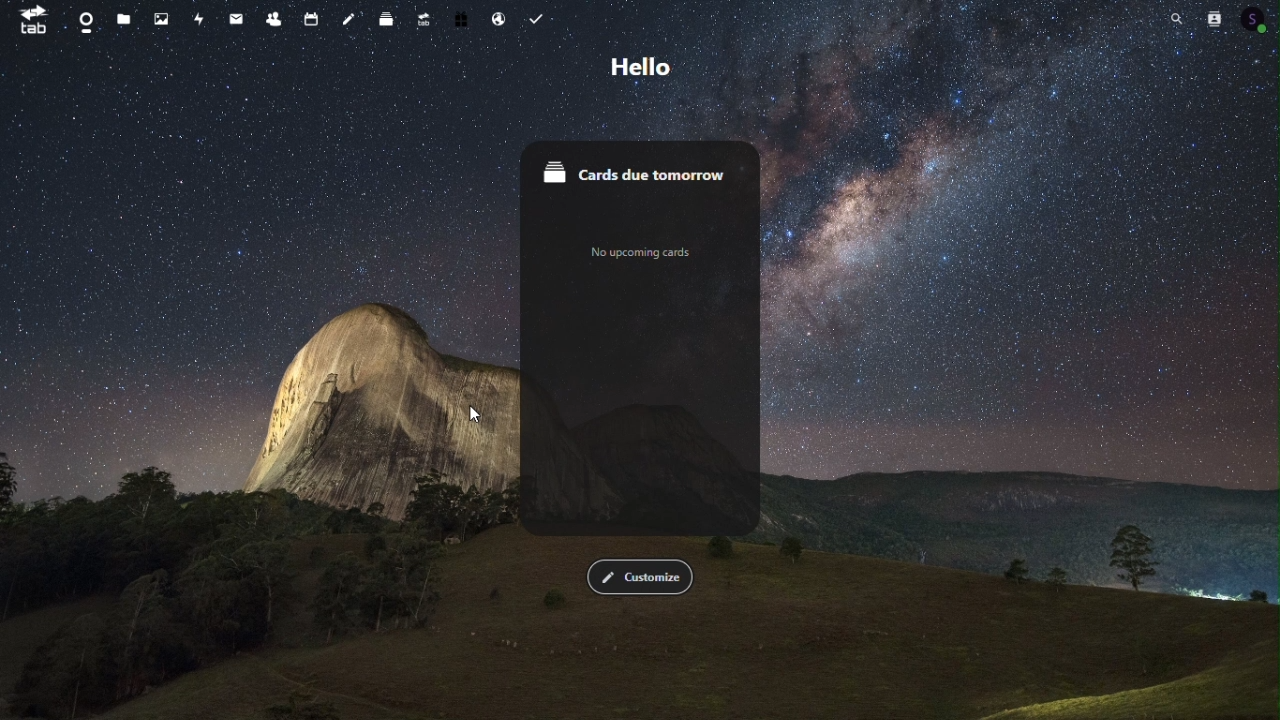 This screenshot has width=1280, height=720. What do you see at coordinates (383, 17) in the screenshot?
I see `deck` at bounding box center [383, 17].